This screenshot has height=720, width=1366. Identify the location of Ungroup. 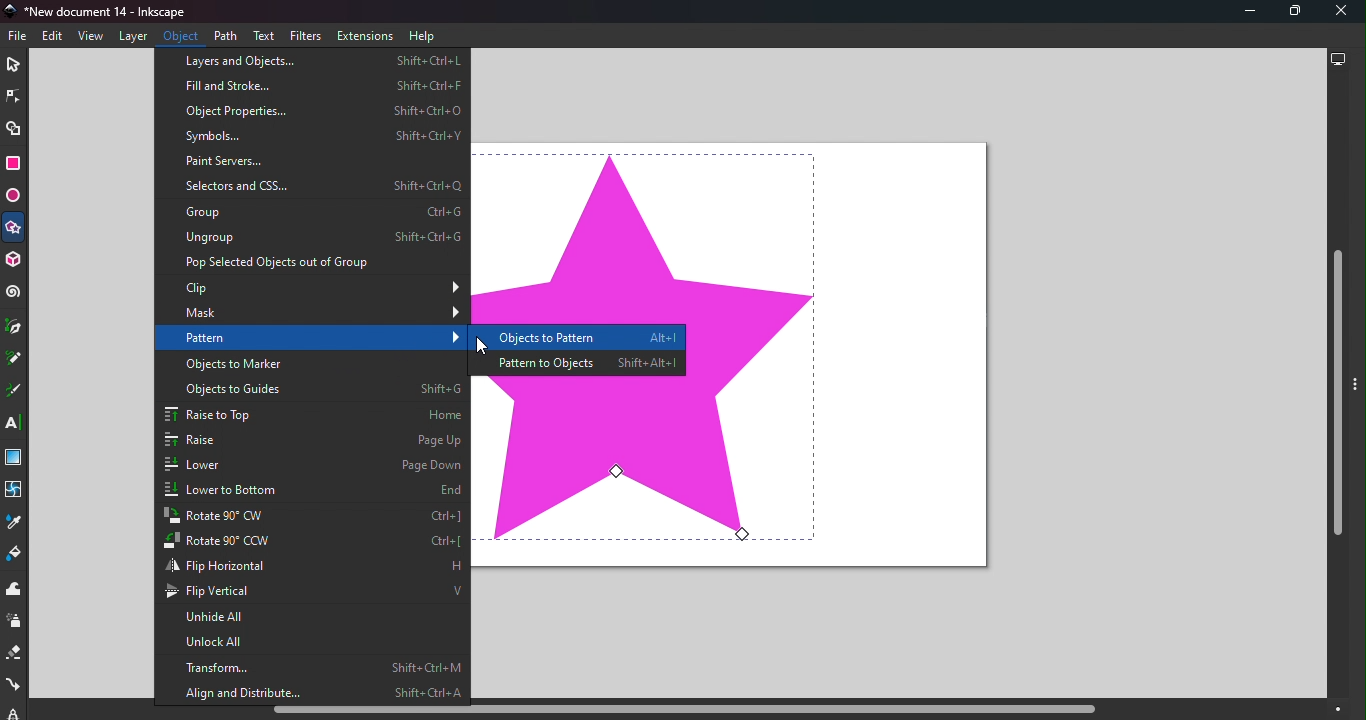
(322, 235).